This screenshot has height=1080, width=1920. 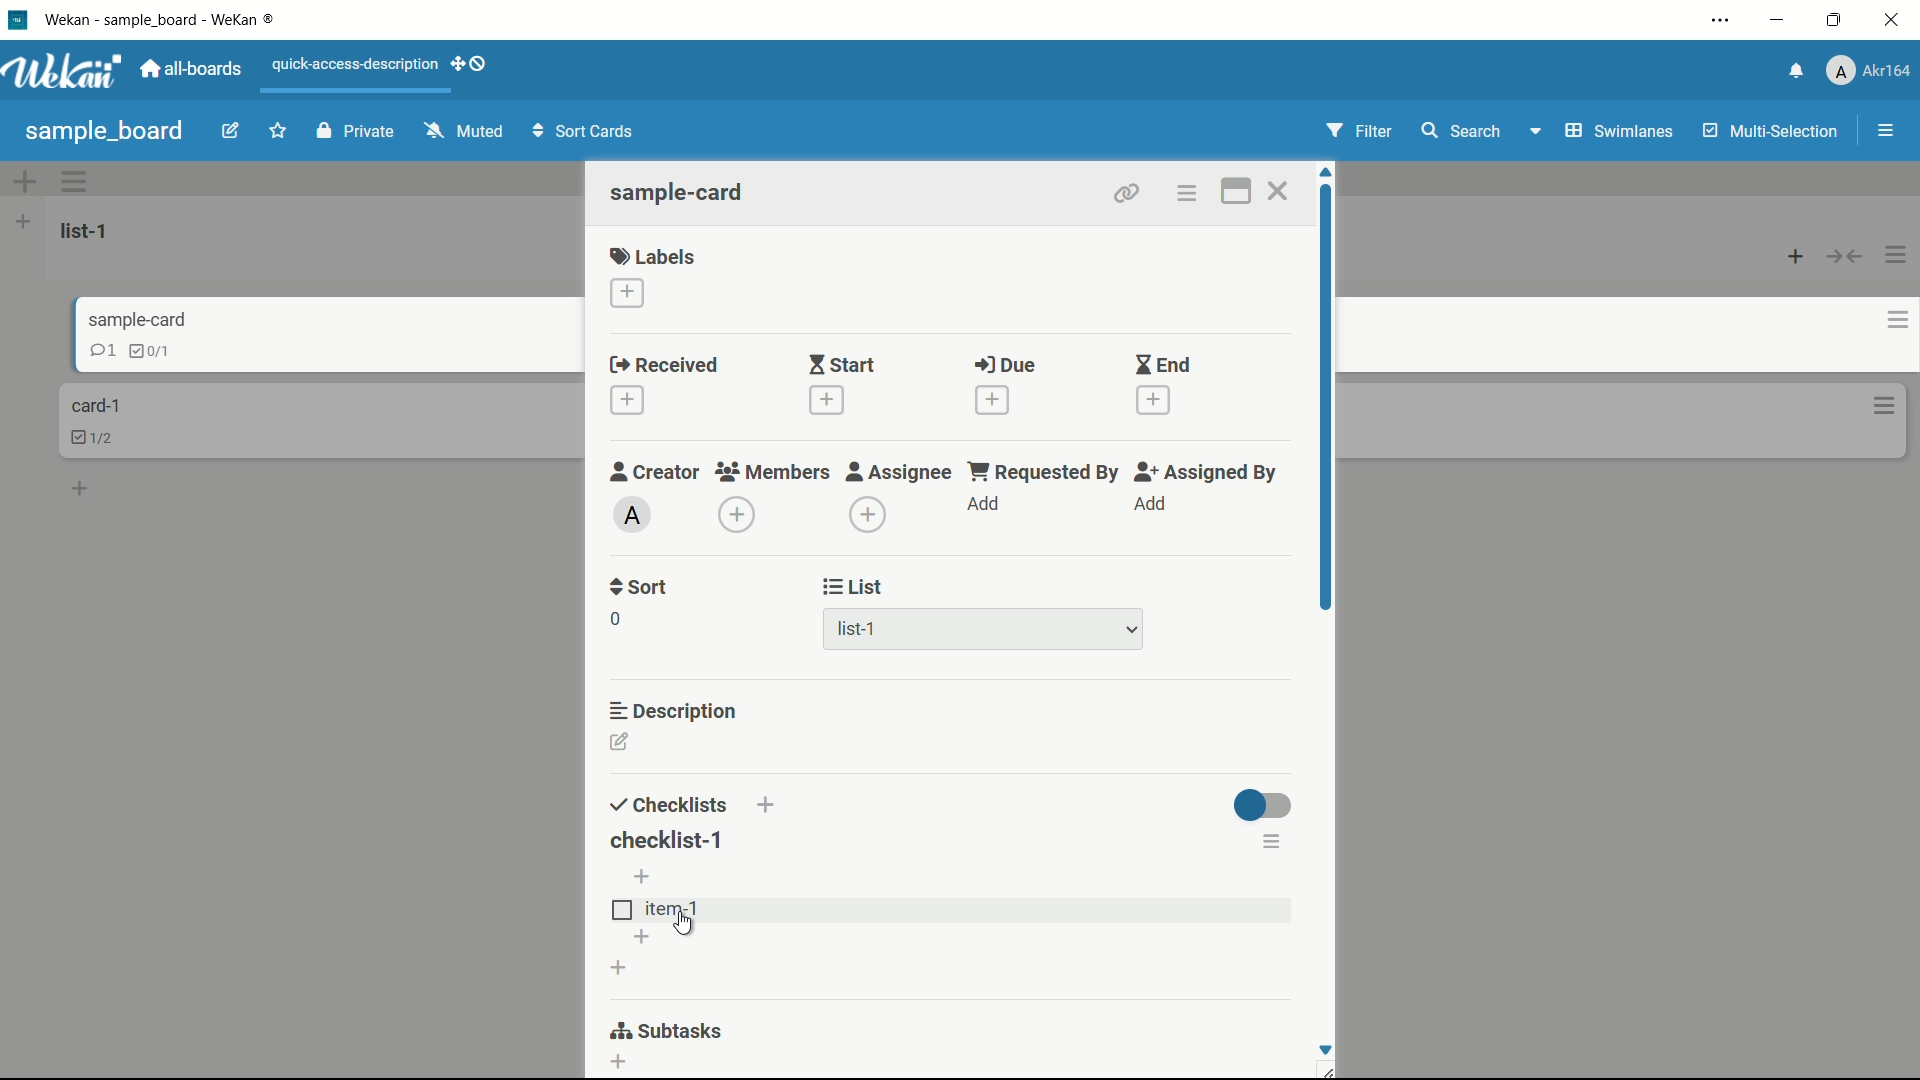 What do you see at coordinates (470, 64) in the screenshot?
I see `show-desktop-drag-handles` at bounding box center [470, 64].